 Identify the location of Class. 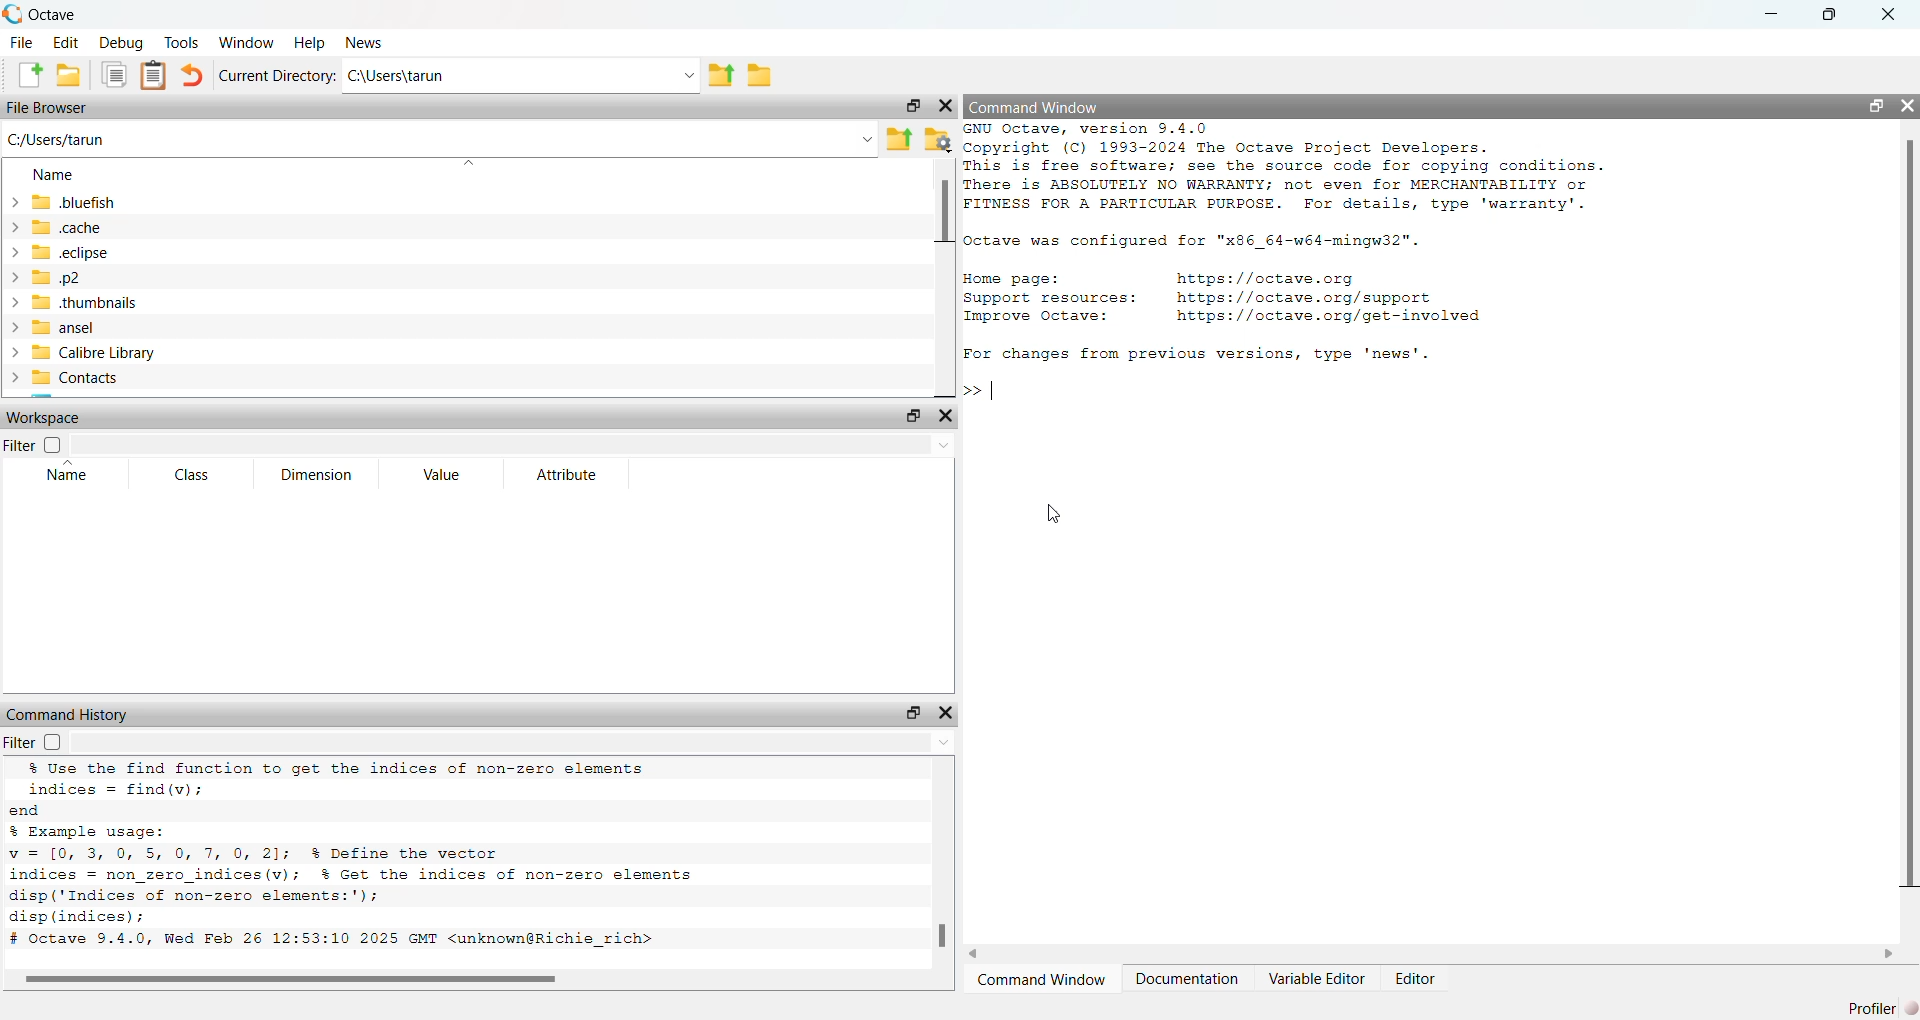
(197, 476).